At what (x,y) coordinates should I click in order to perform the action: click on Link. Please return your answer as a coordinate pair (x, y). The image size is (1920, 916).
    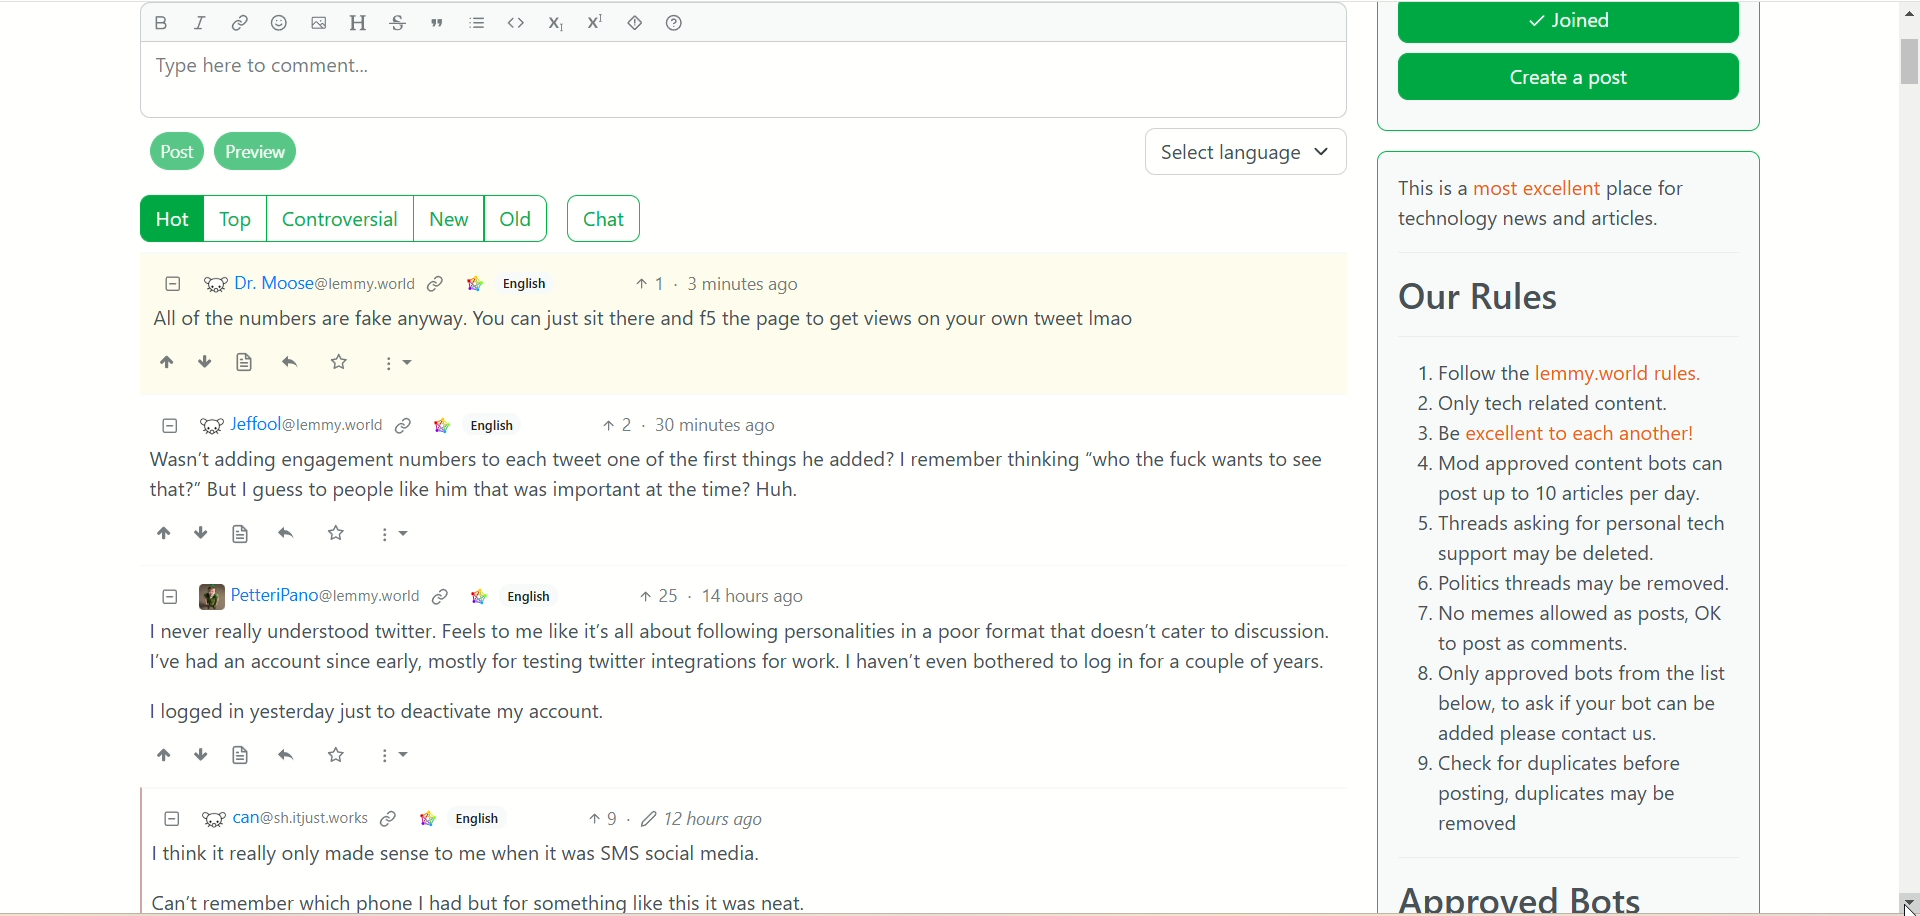
    Looking at the image, I should click on (405, 425).